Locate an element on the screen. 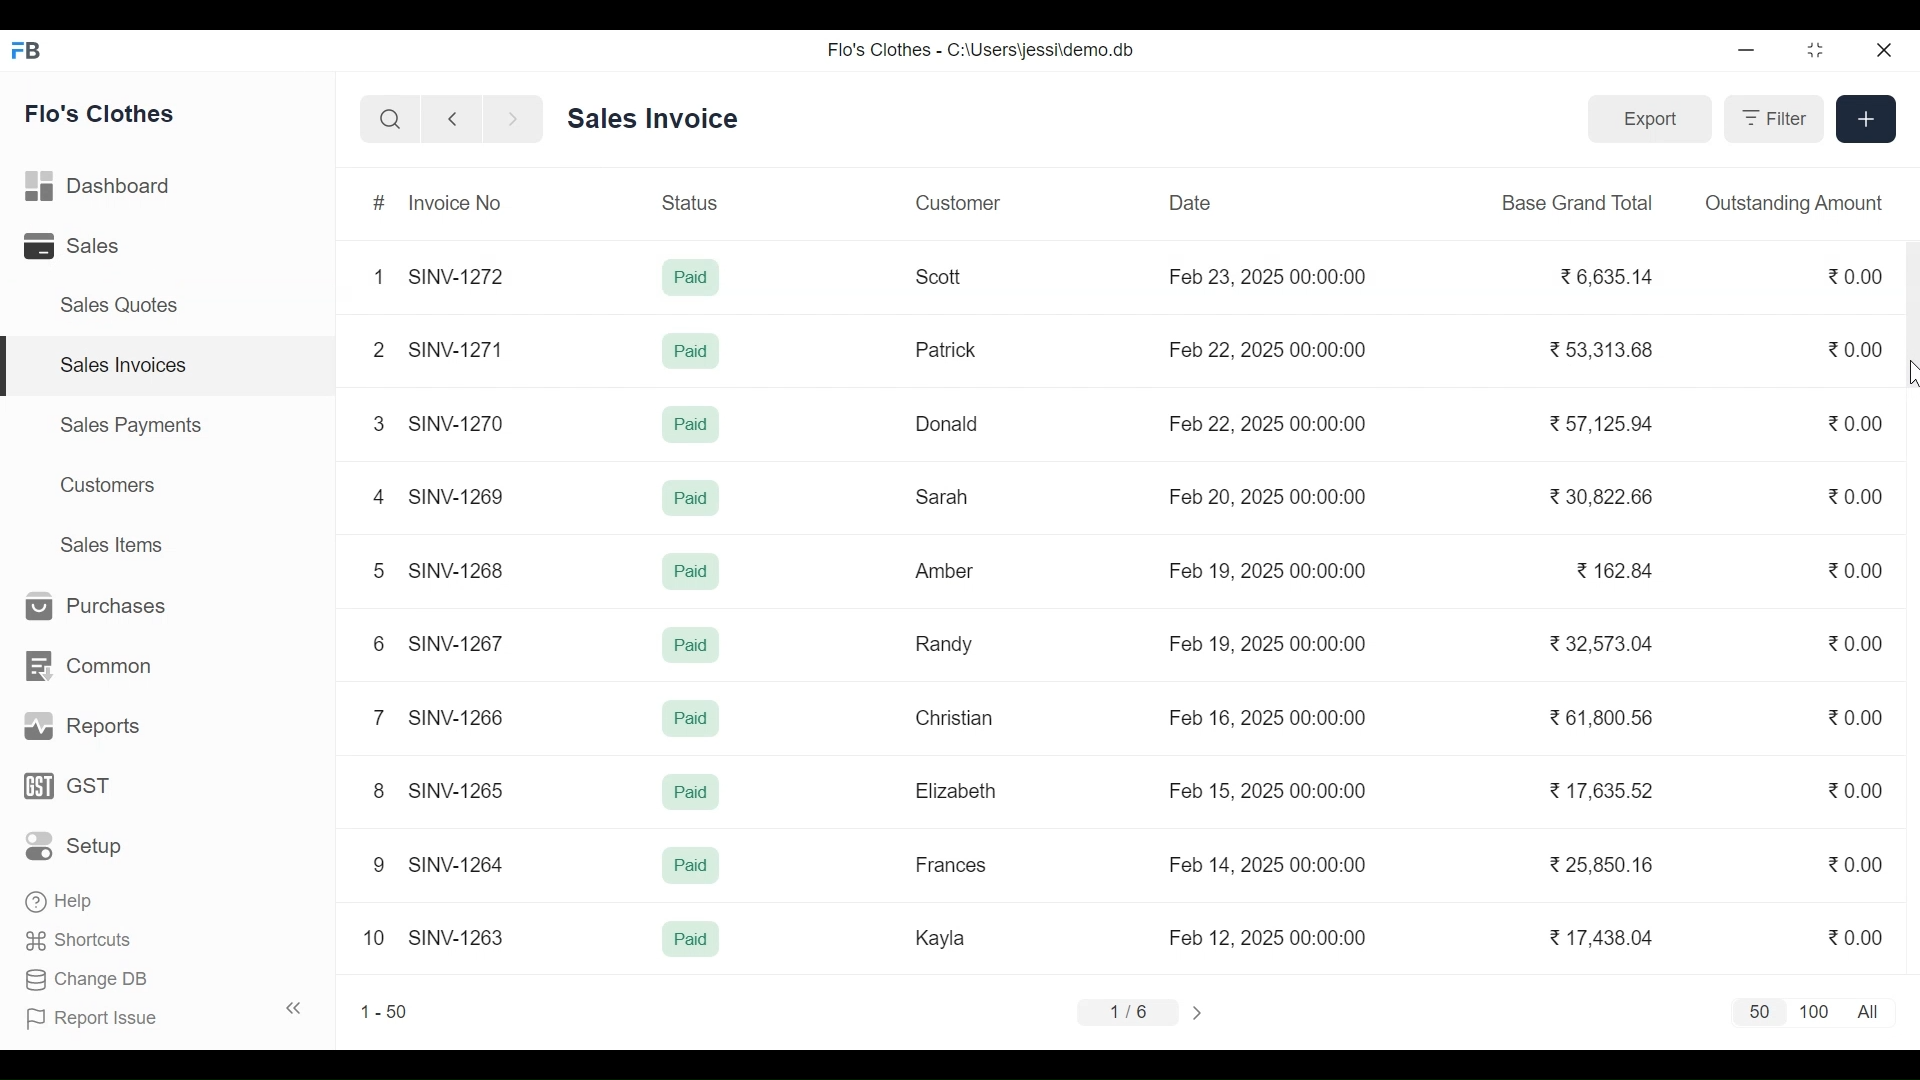 The width and height of the screenshot is (1920, 1080). SINV-1264 is located at coordinates (462, 862).